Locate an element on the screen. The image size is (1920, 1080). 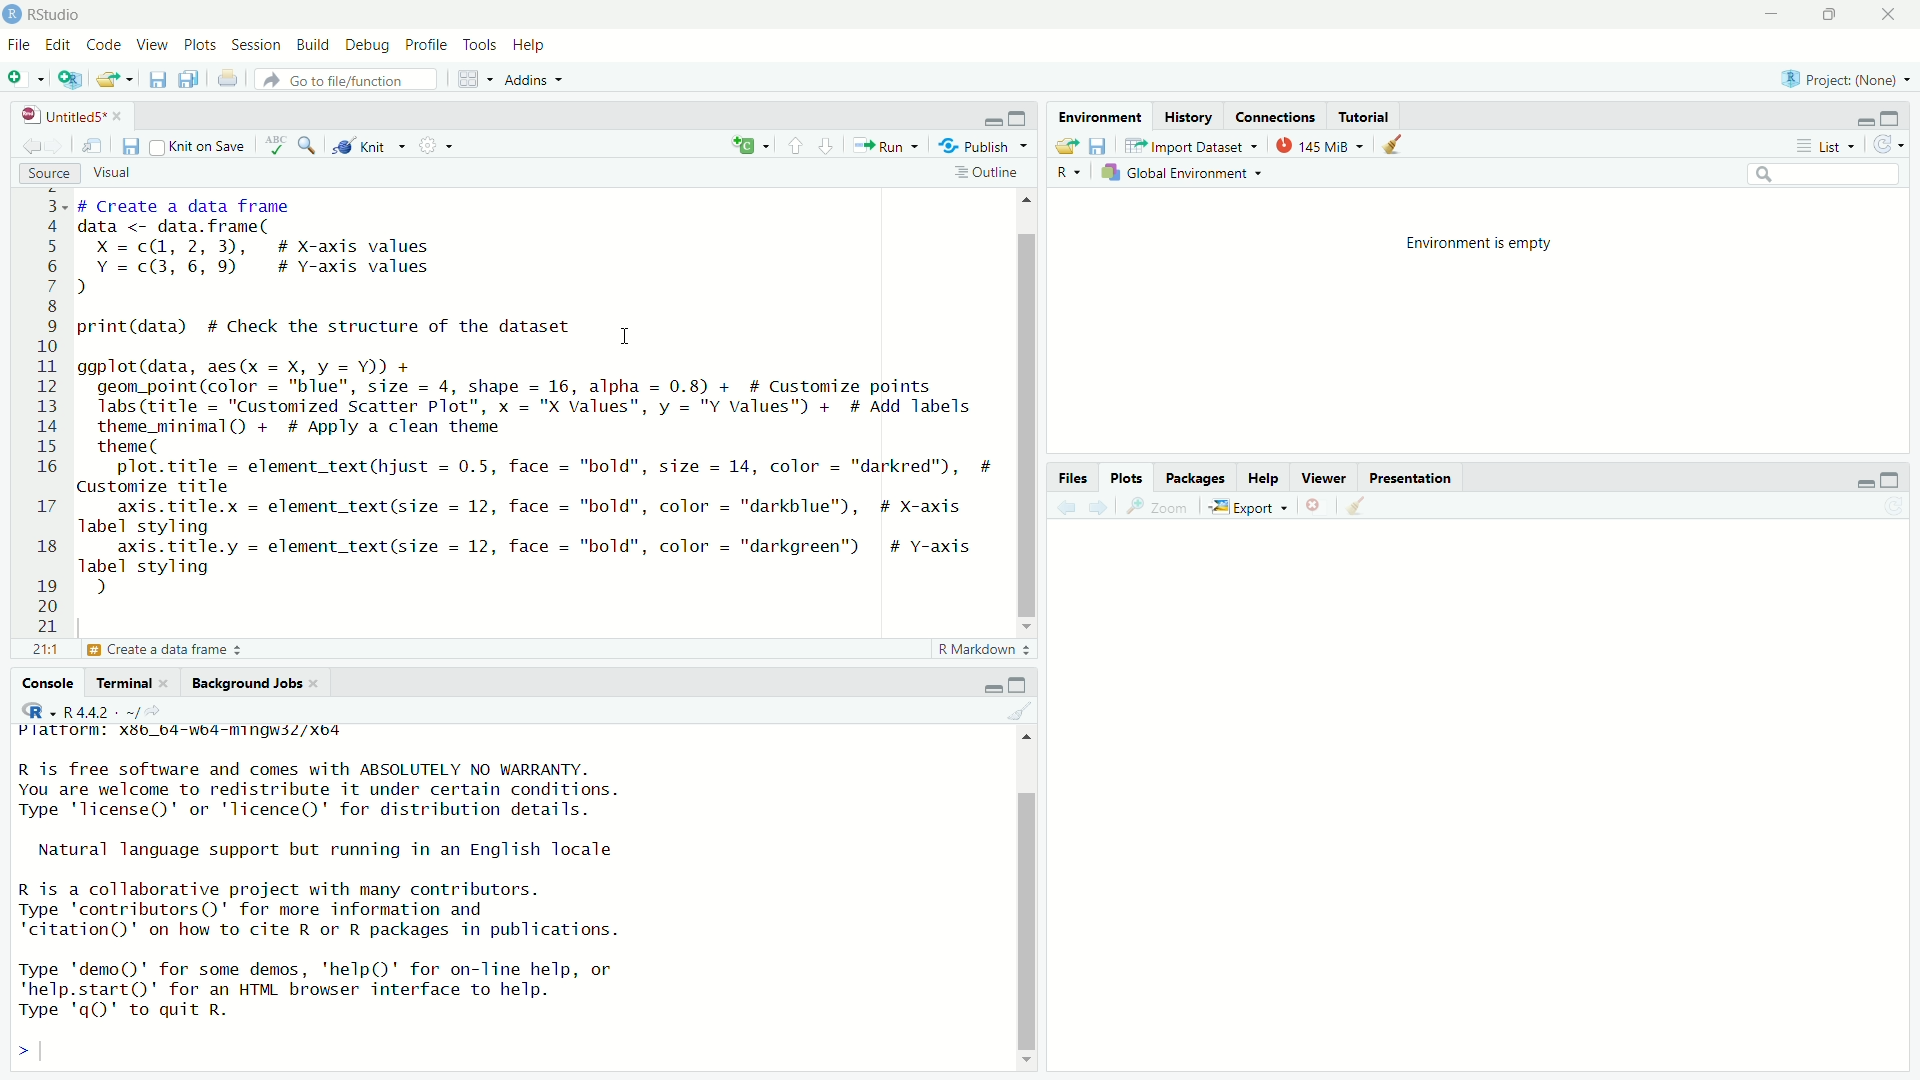
R Markdown is located at coordinates (984, 651).